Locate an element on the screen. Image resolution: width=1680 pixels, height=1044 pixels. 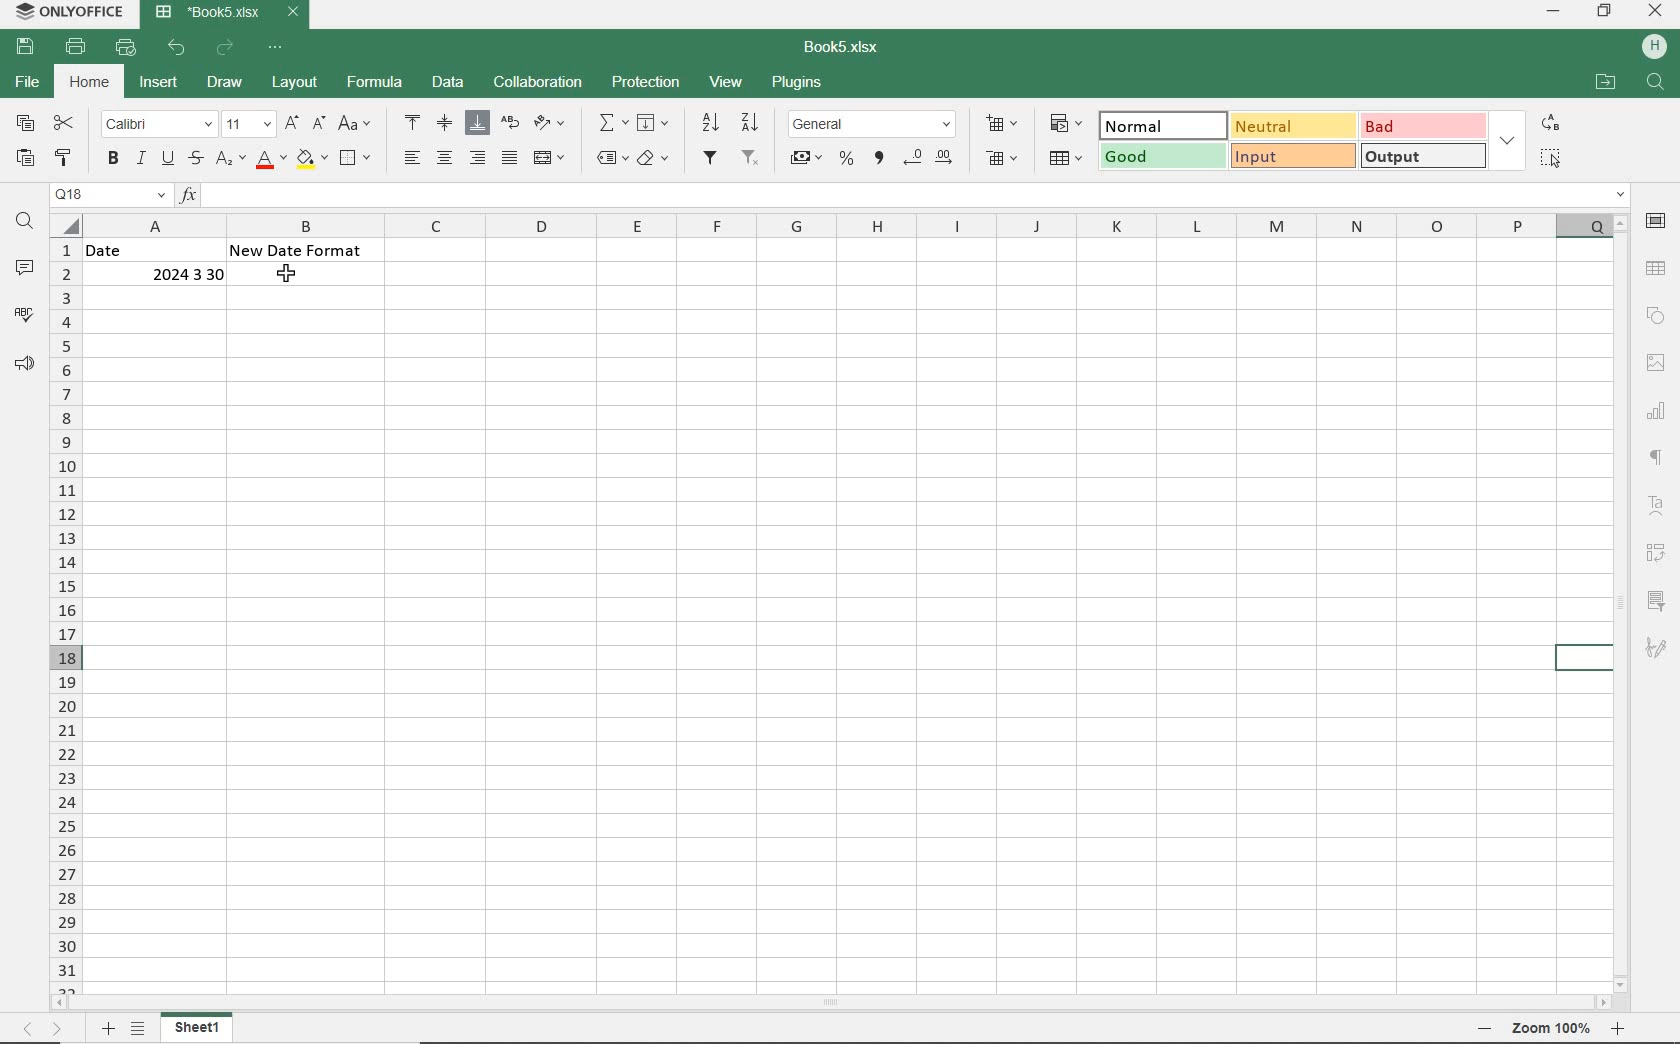
REPLACE is located at coordinates (1550, 124).